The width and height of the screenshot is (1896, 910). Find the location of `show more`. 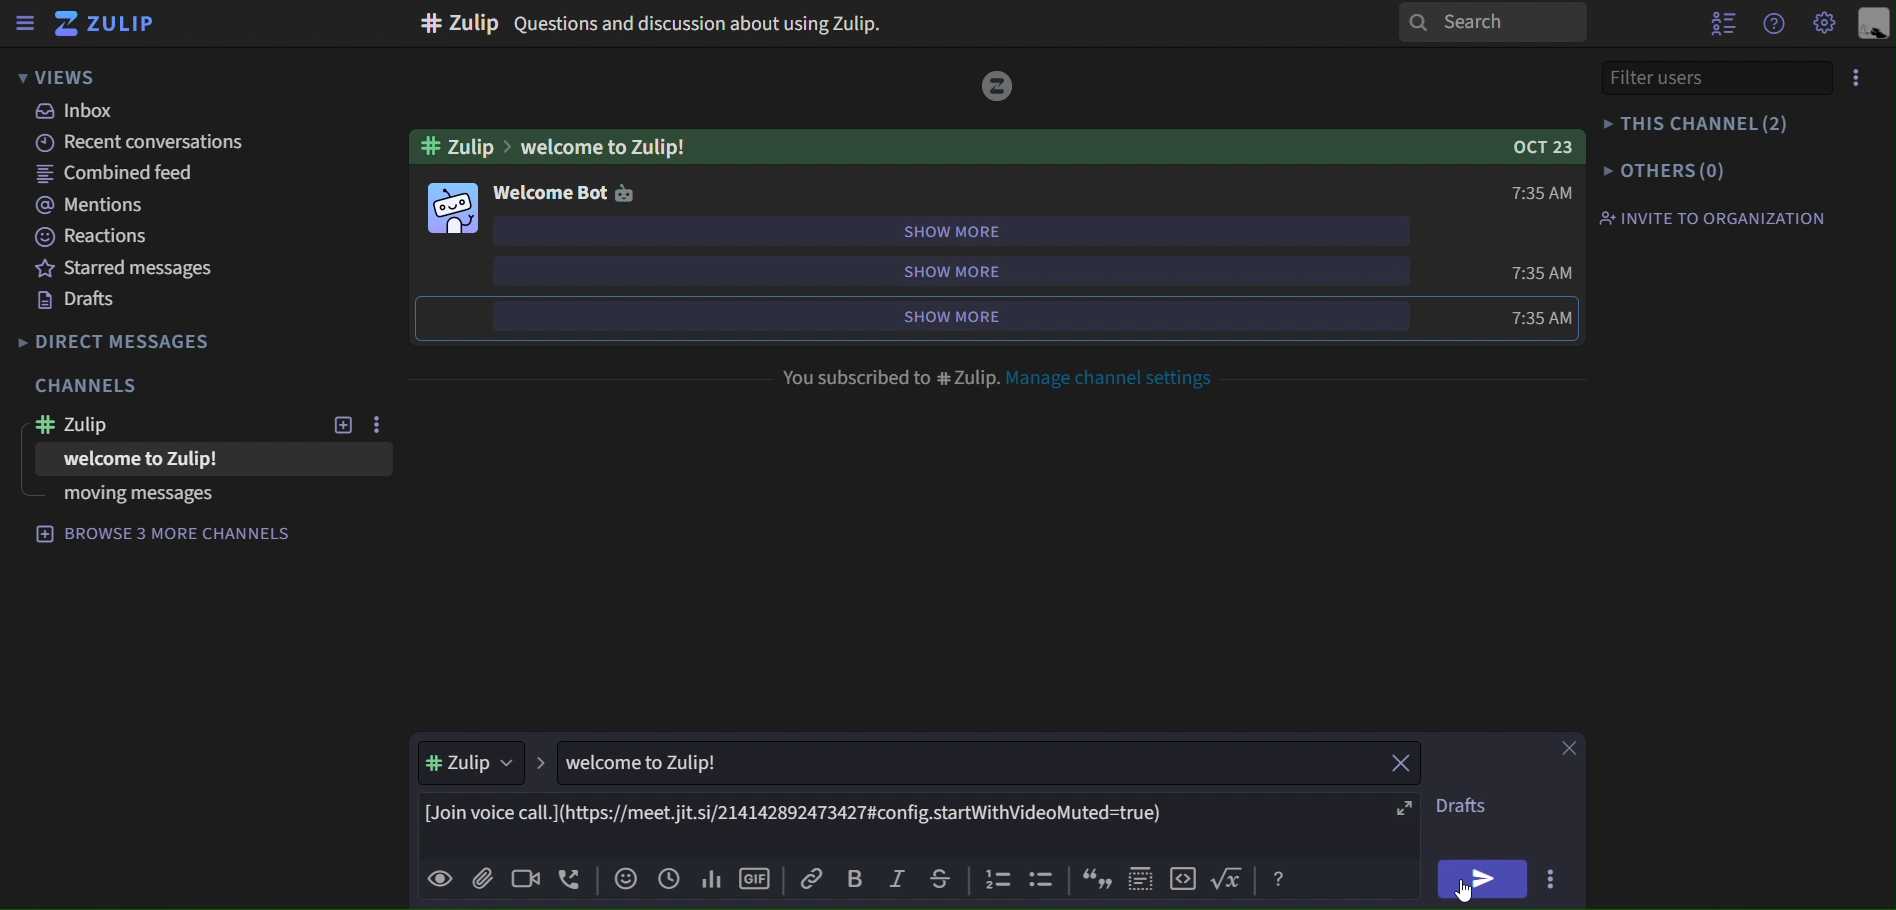

show more is located at coordinates (991, 315).